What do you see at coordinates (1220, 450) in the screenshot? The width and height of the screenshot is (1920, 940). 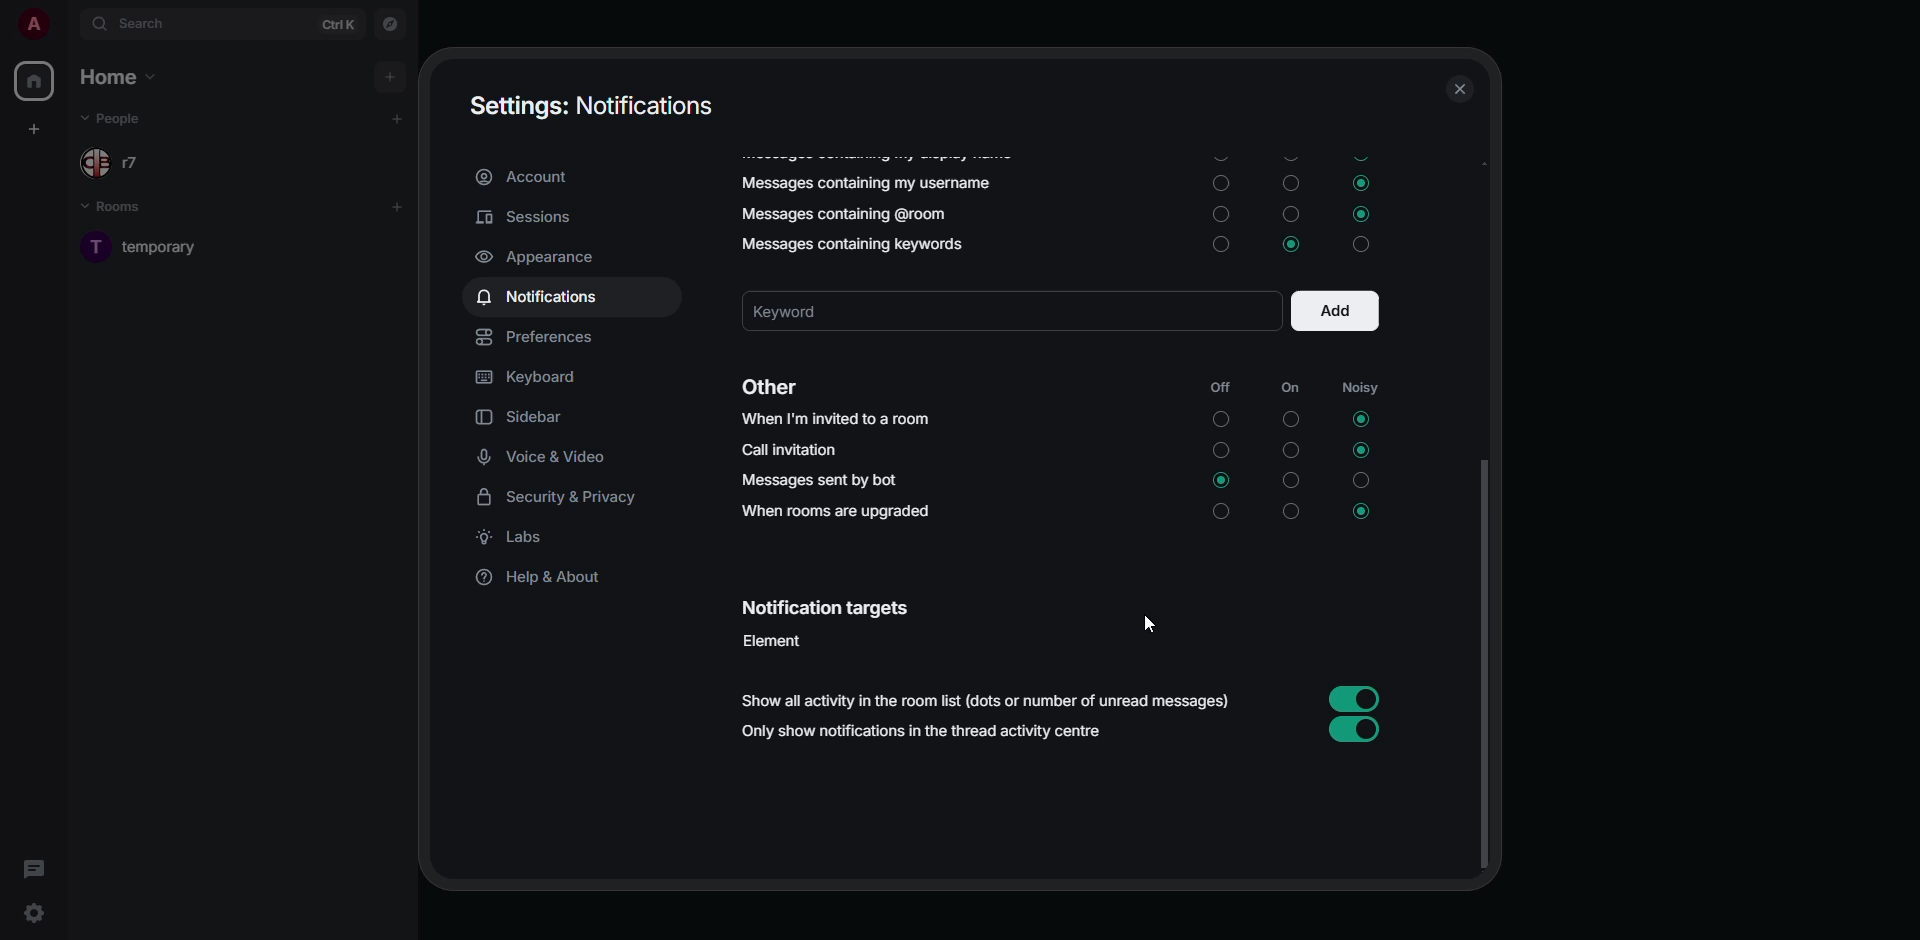 I see `Off` at bounding box center [1220, 450].